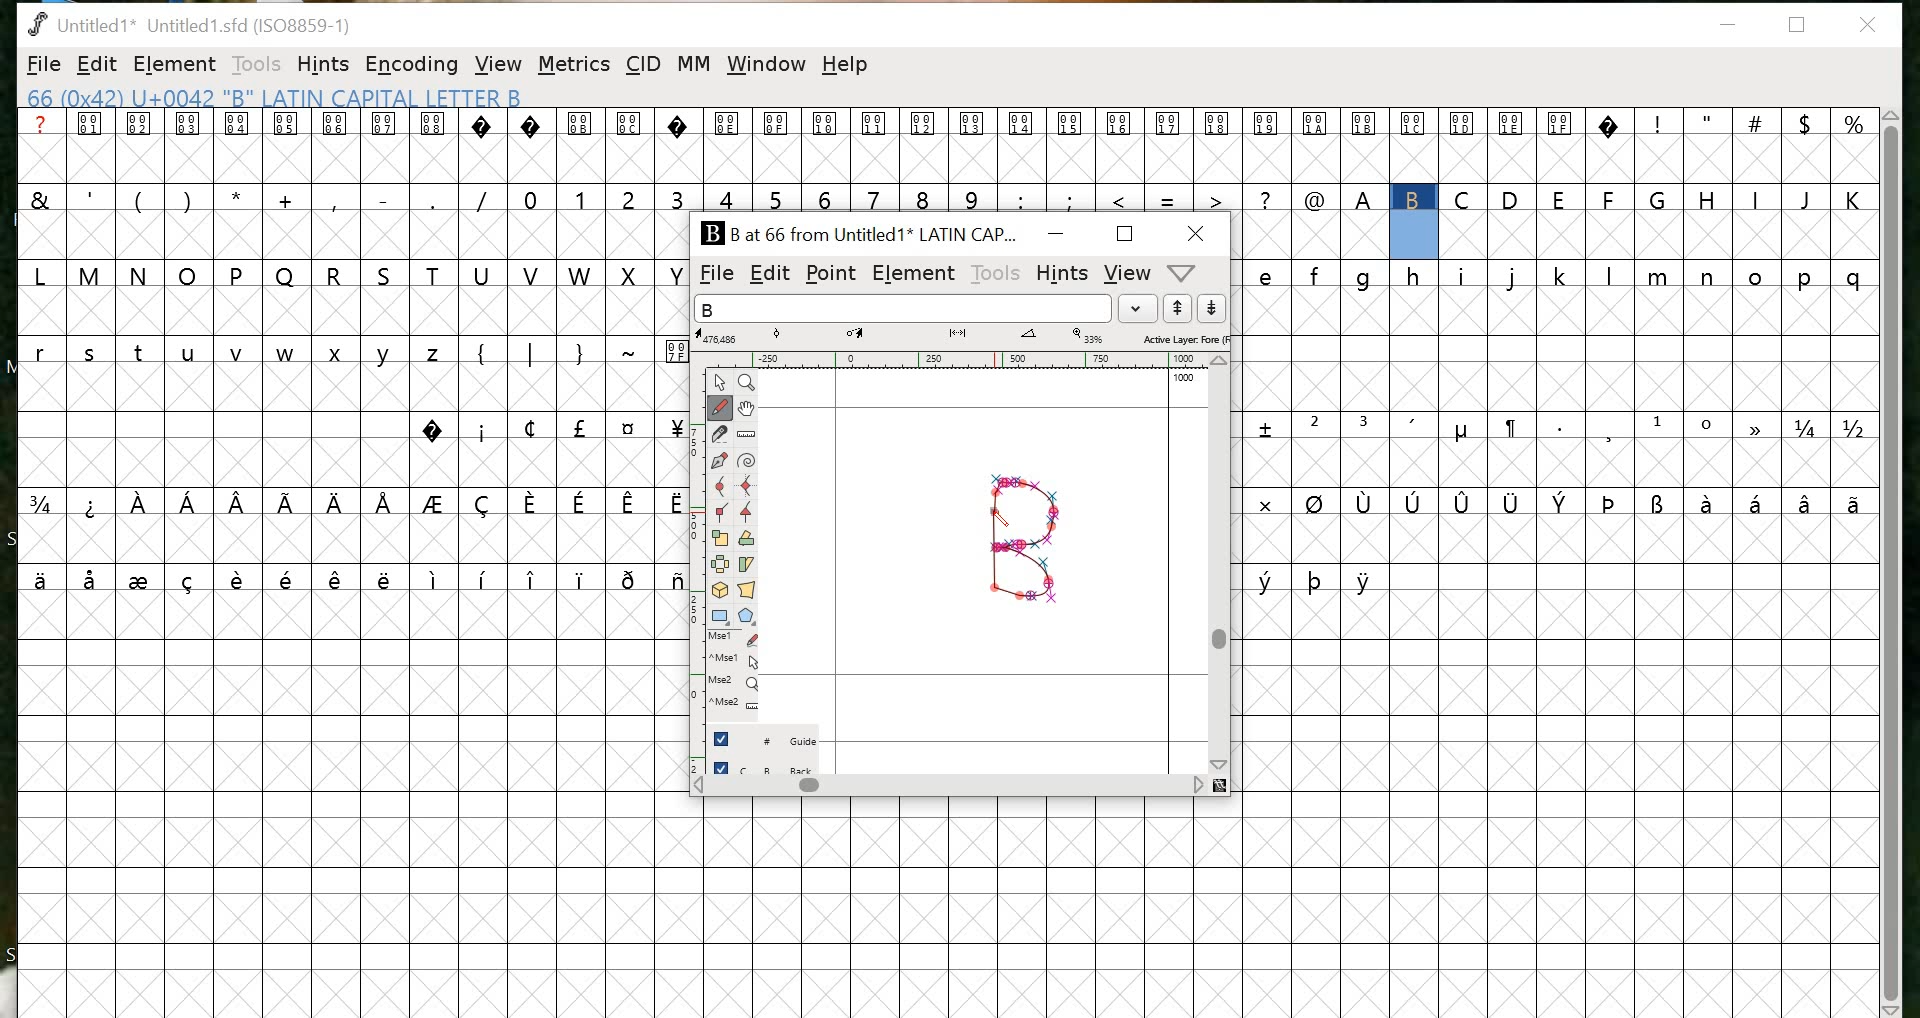  I want to click on FILE, so click(712, 274).